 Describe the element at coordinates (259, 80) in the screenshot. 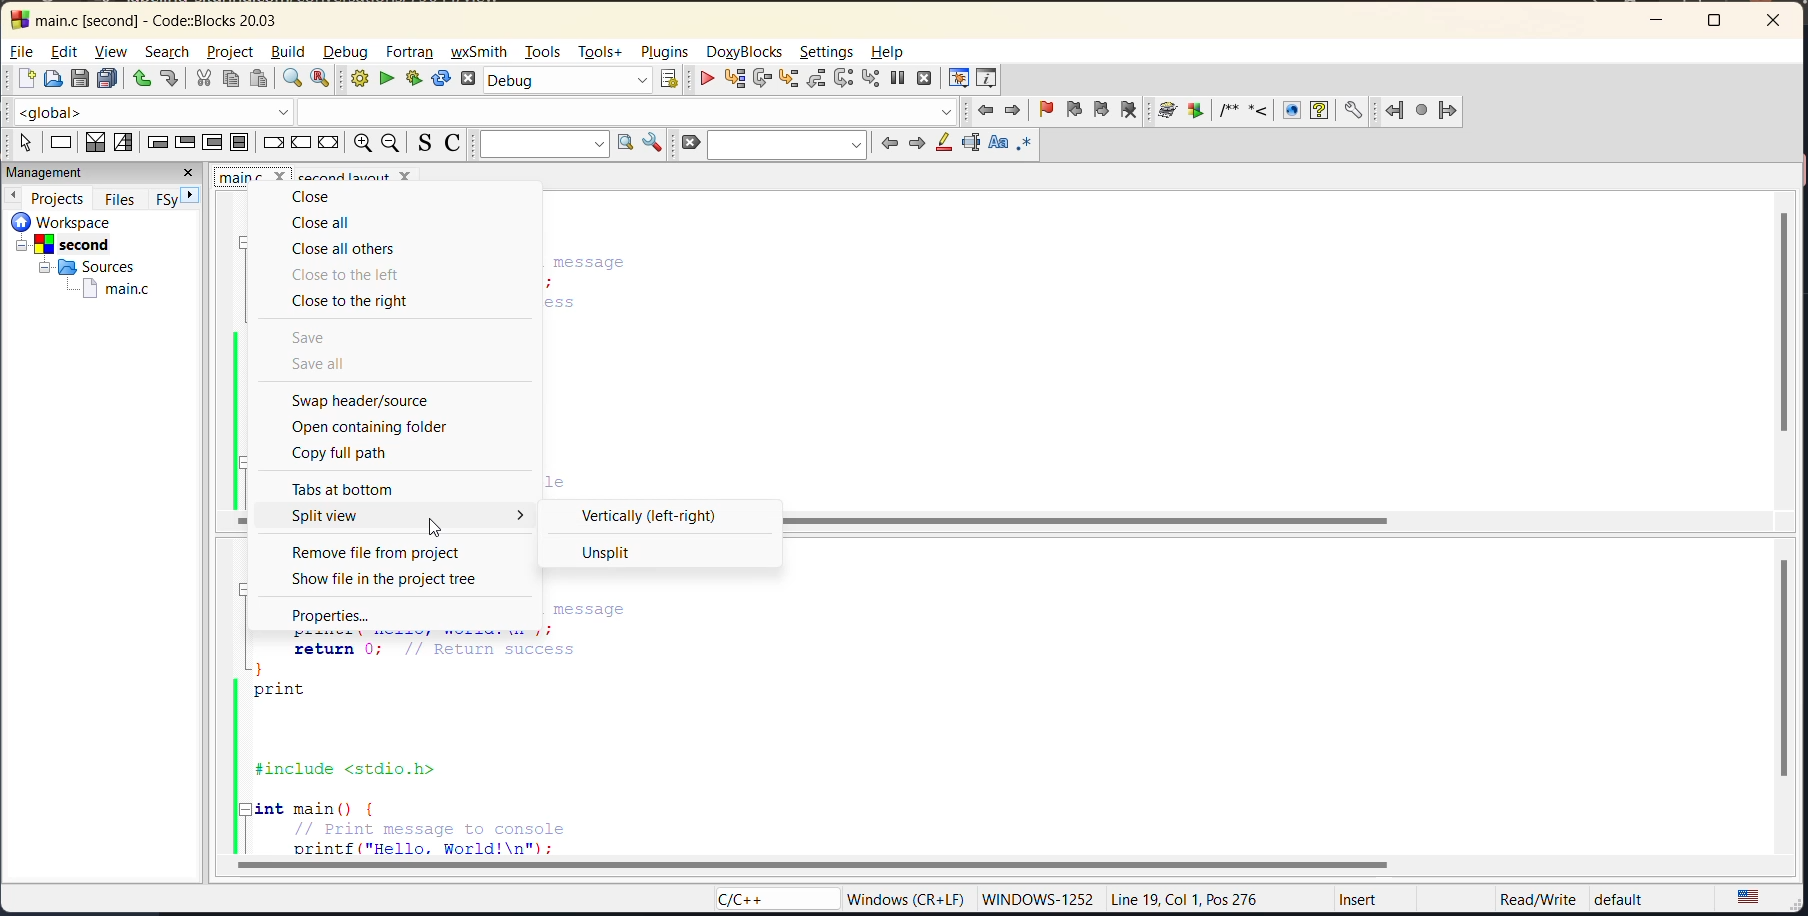

I see `paste` at that location.